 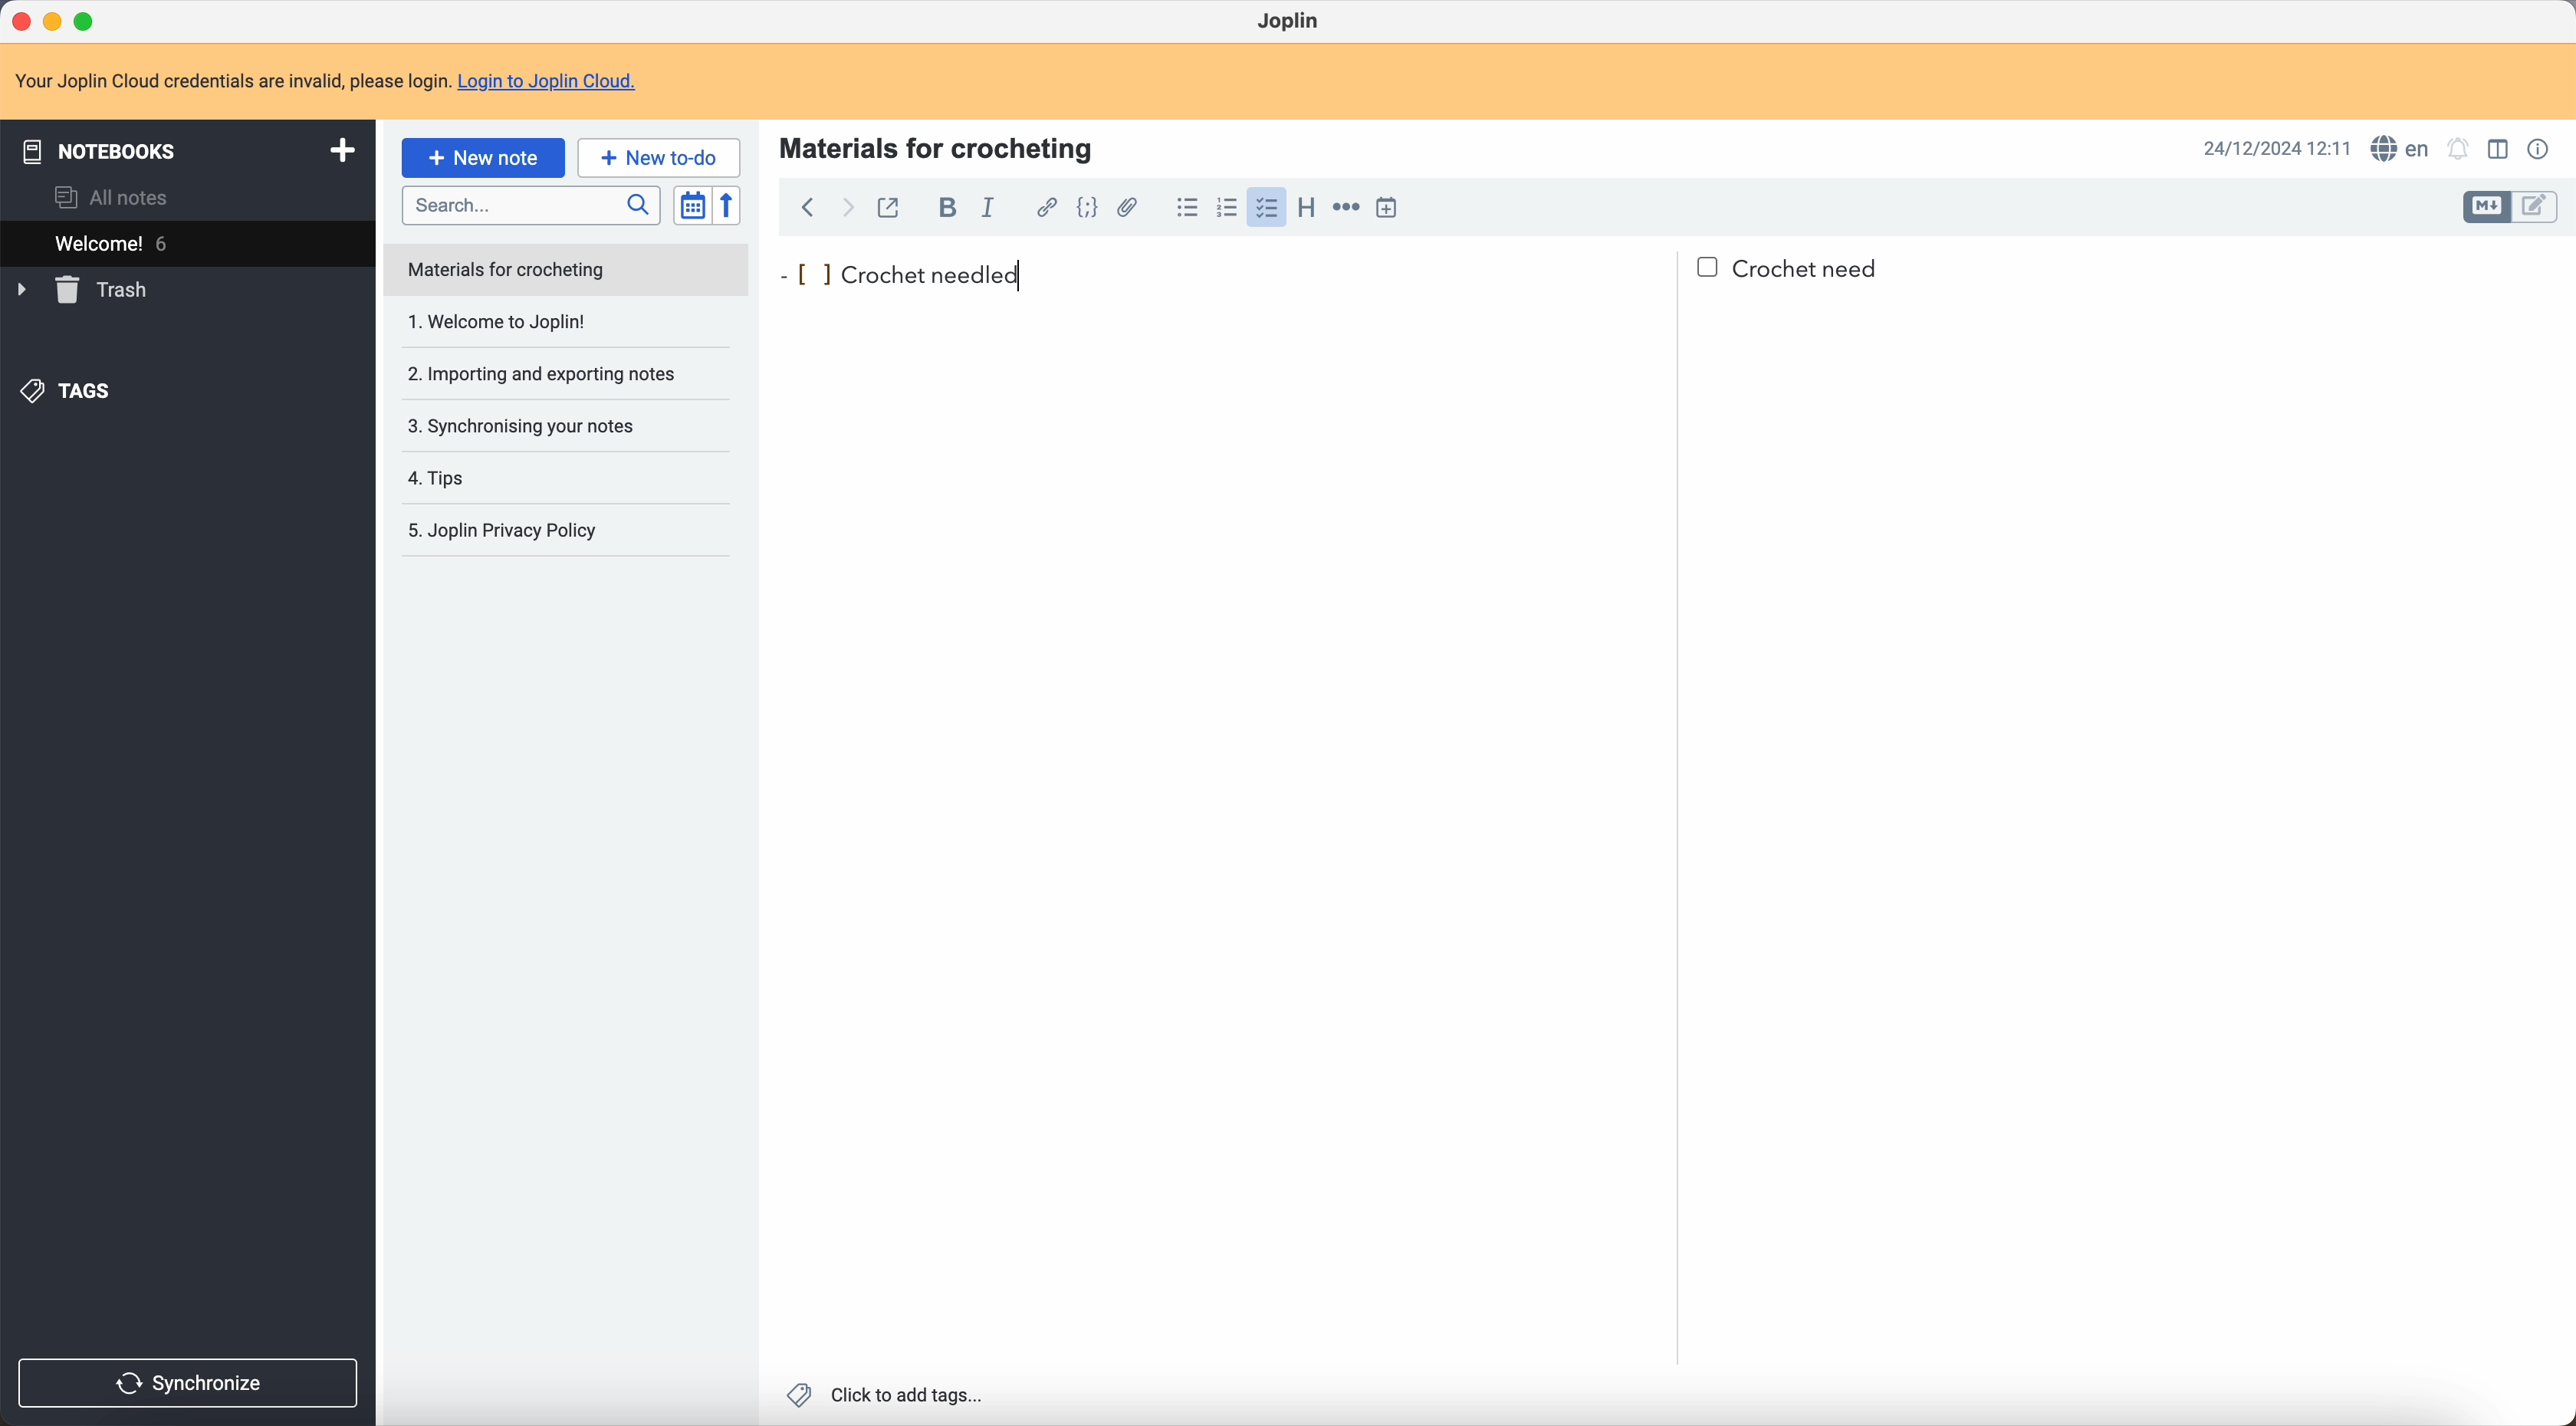 What do you see at coordinates (554, 425) in the screenshot?
I see `synchronising your notes` at bounding box center [554, 425].